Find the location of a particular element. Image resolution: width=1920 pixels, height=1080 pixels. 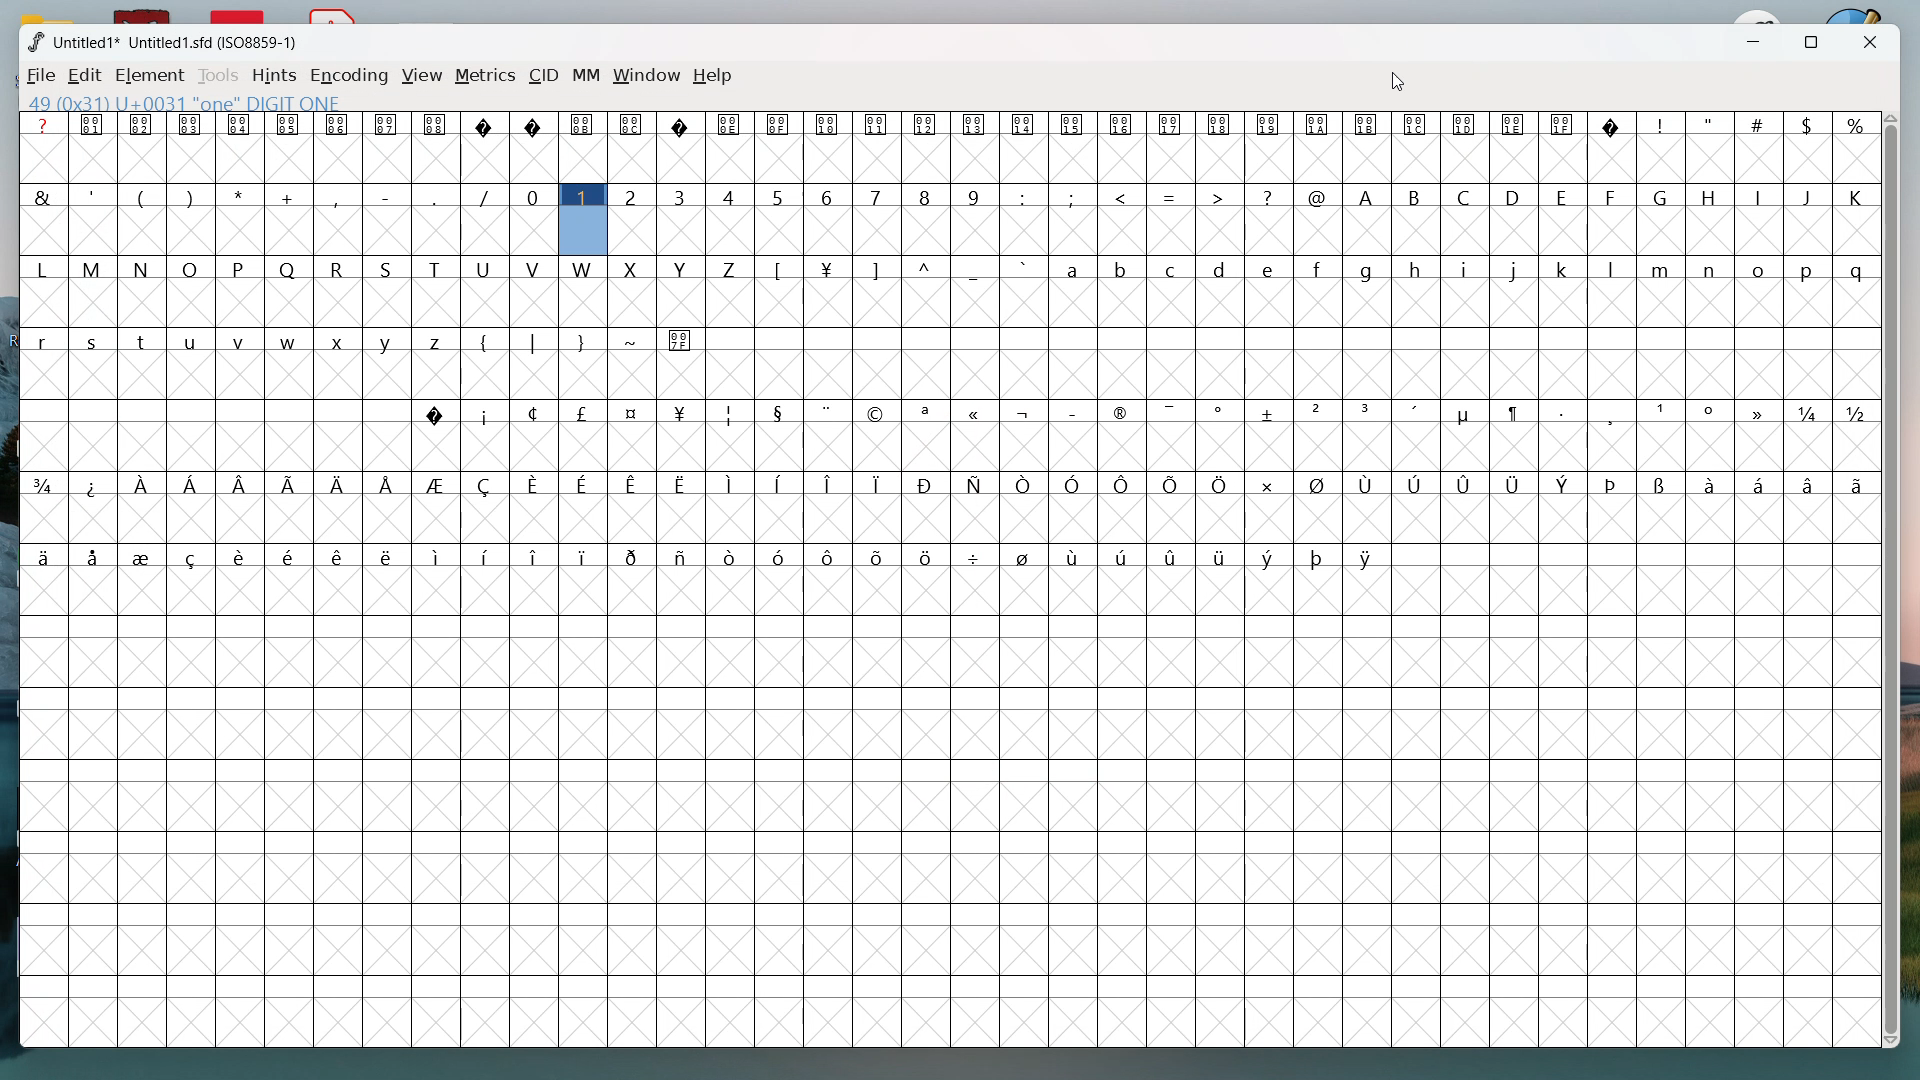

< is located at coordinates (1126, 195).